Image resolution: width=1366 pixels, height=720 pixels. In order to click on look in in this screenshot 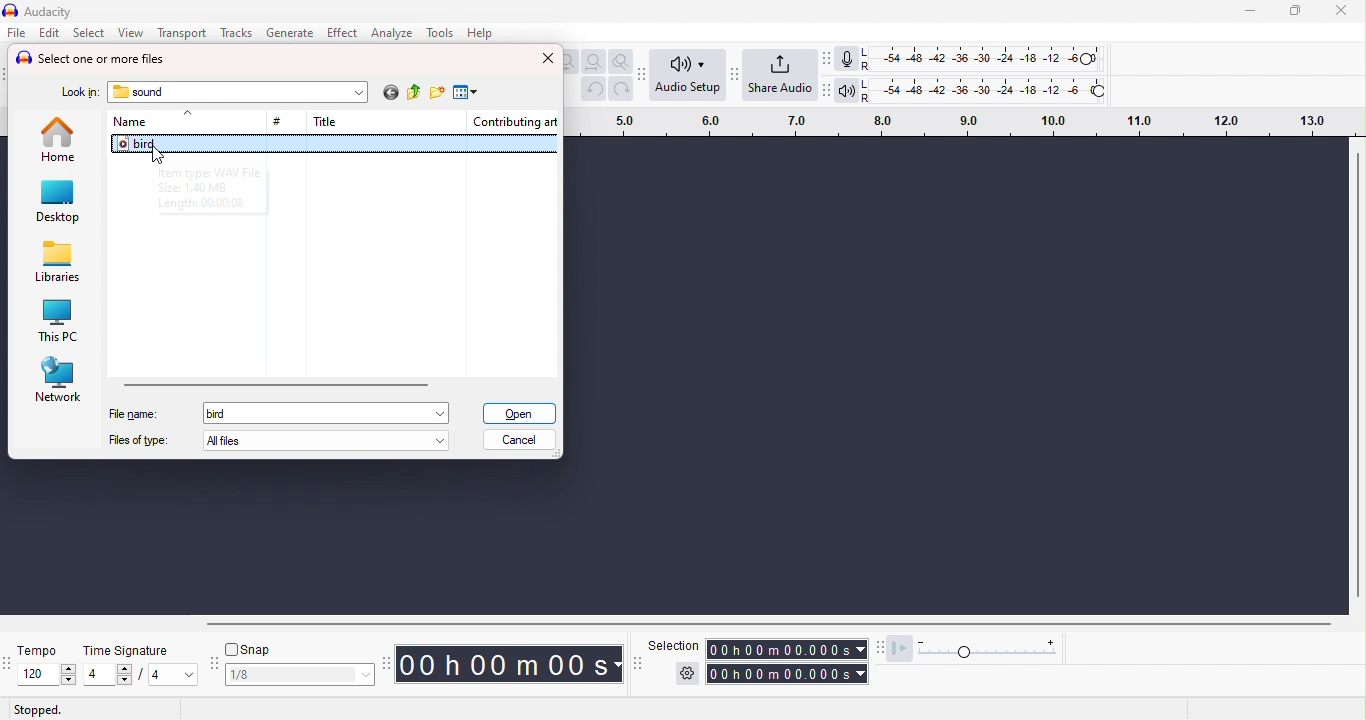, I will do `click(79, 94)`.